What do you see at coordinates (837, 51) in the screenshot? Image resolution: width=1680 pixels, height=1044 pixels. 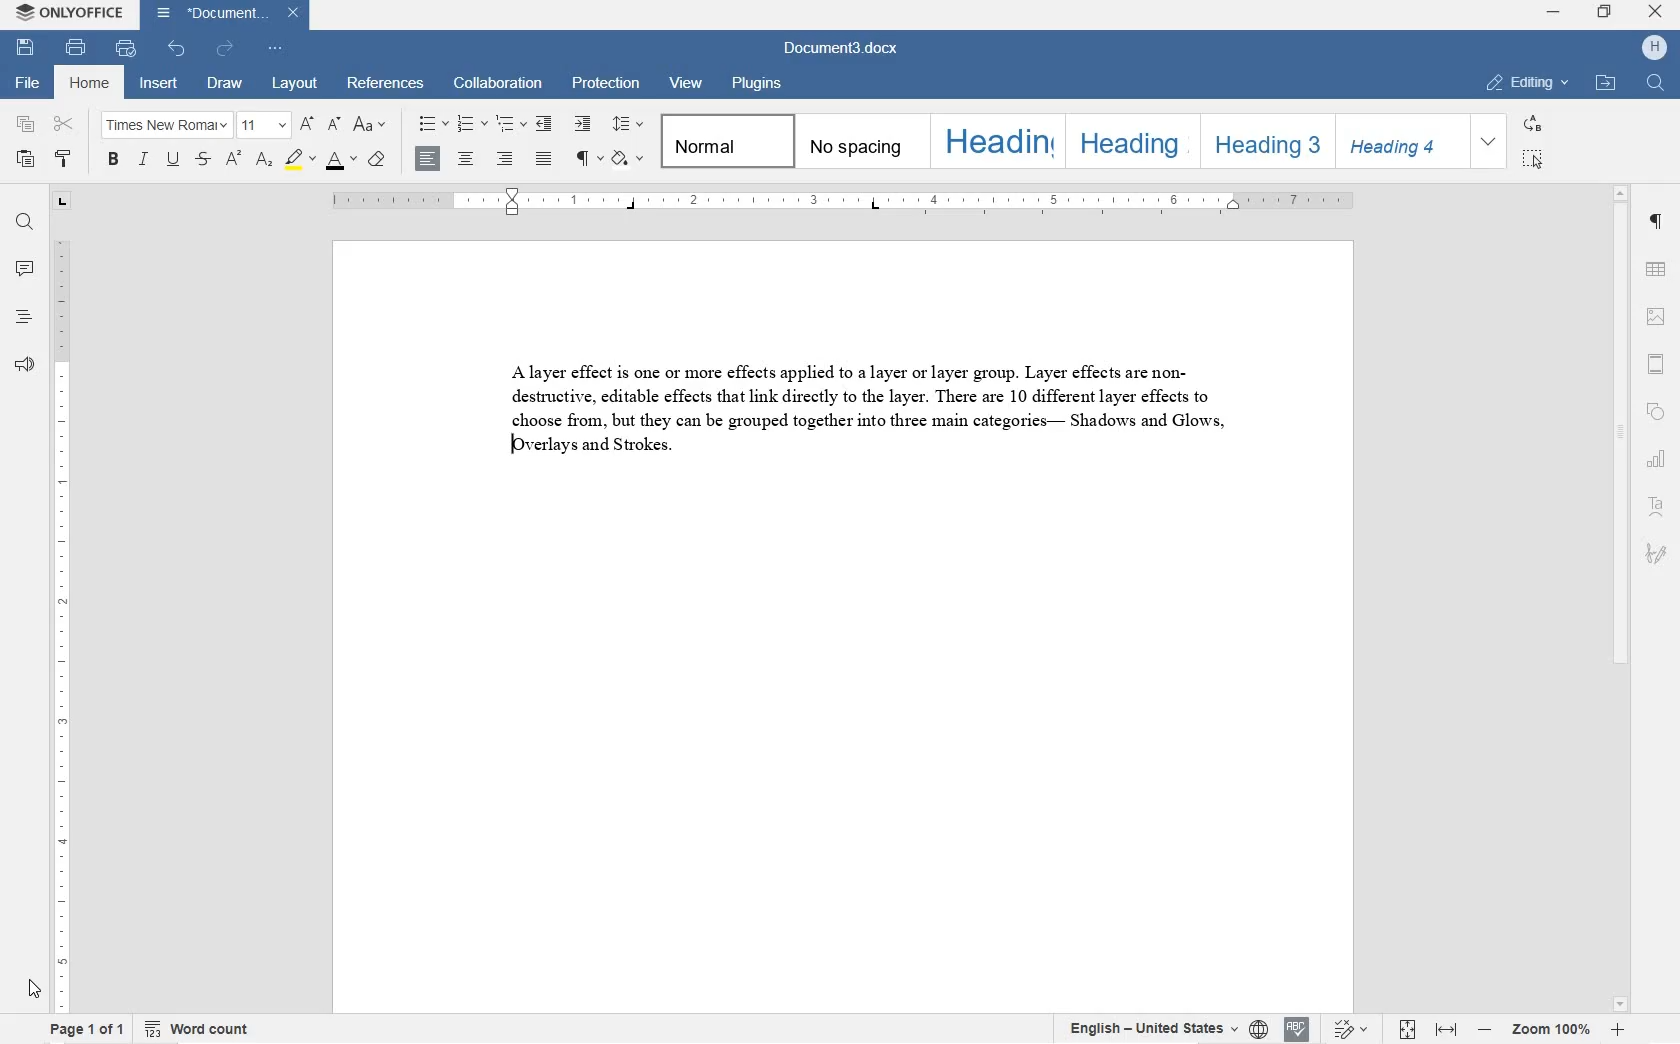 I see `Document3.docx` at bounding box center [837, 51].